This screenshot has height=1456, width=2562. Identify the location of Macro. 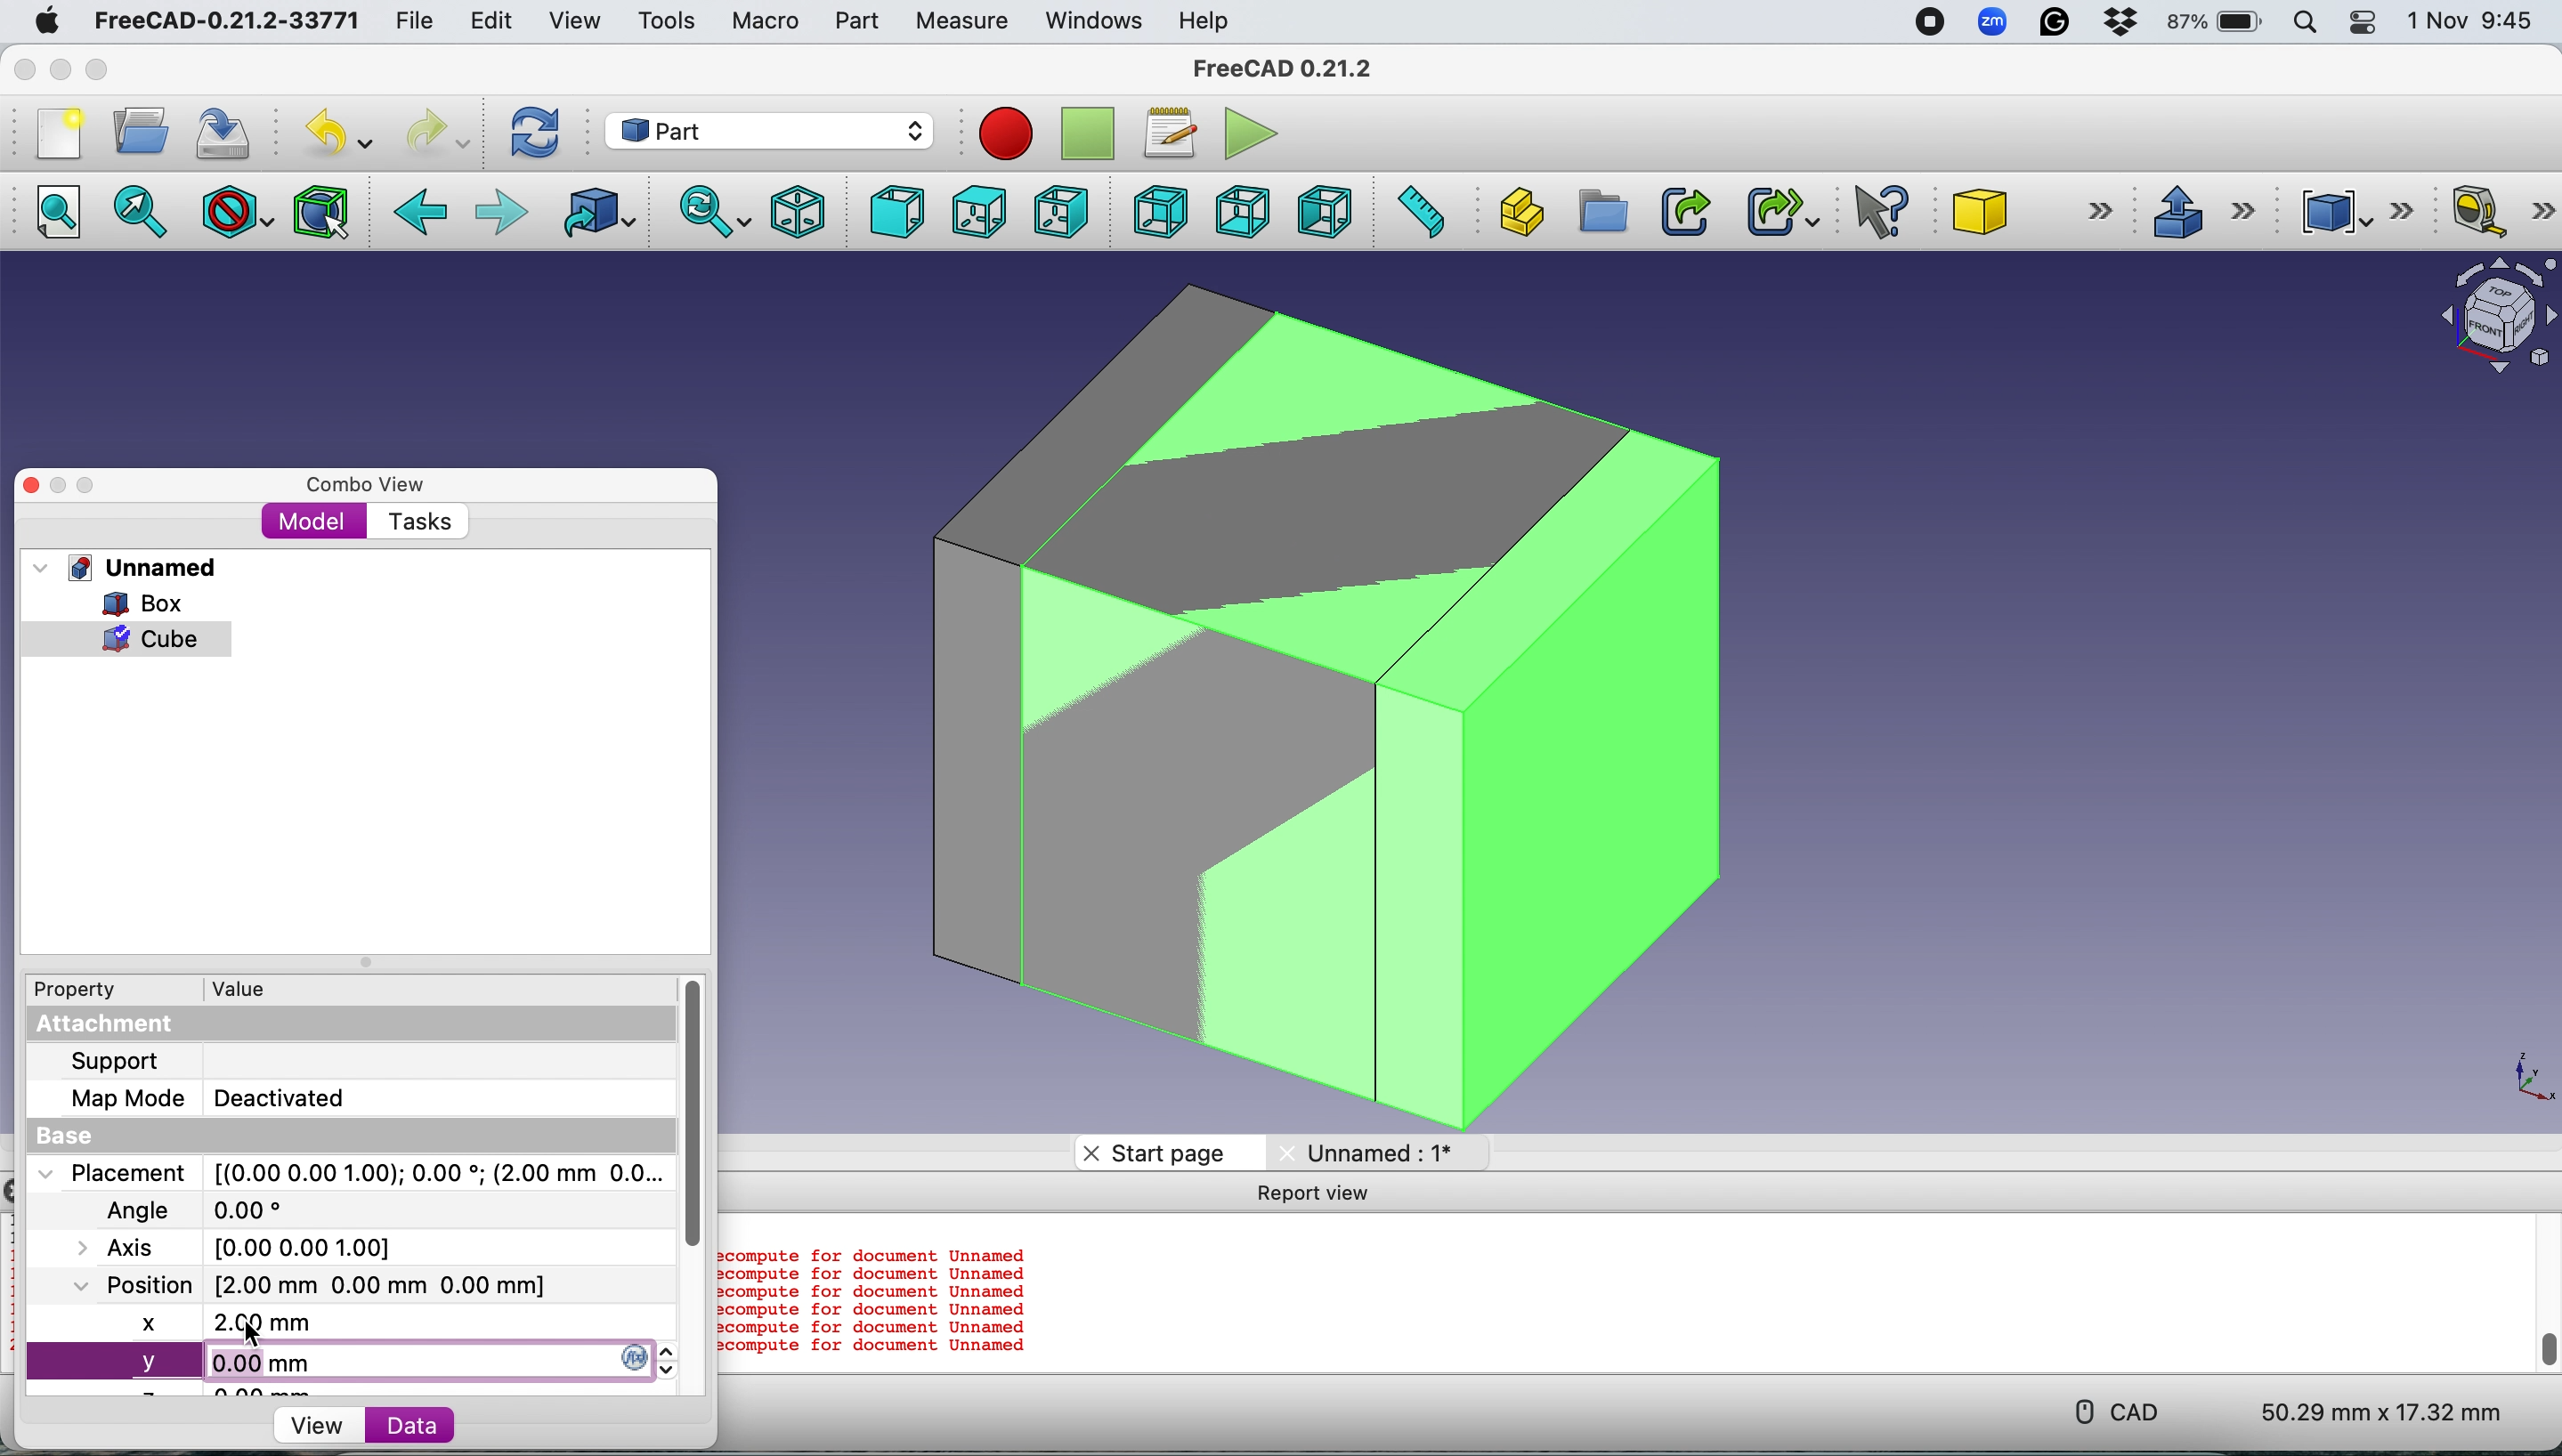
(766, 23).